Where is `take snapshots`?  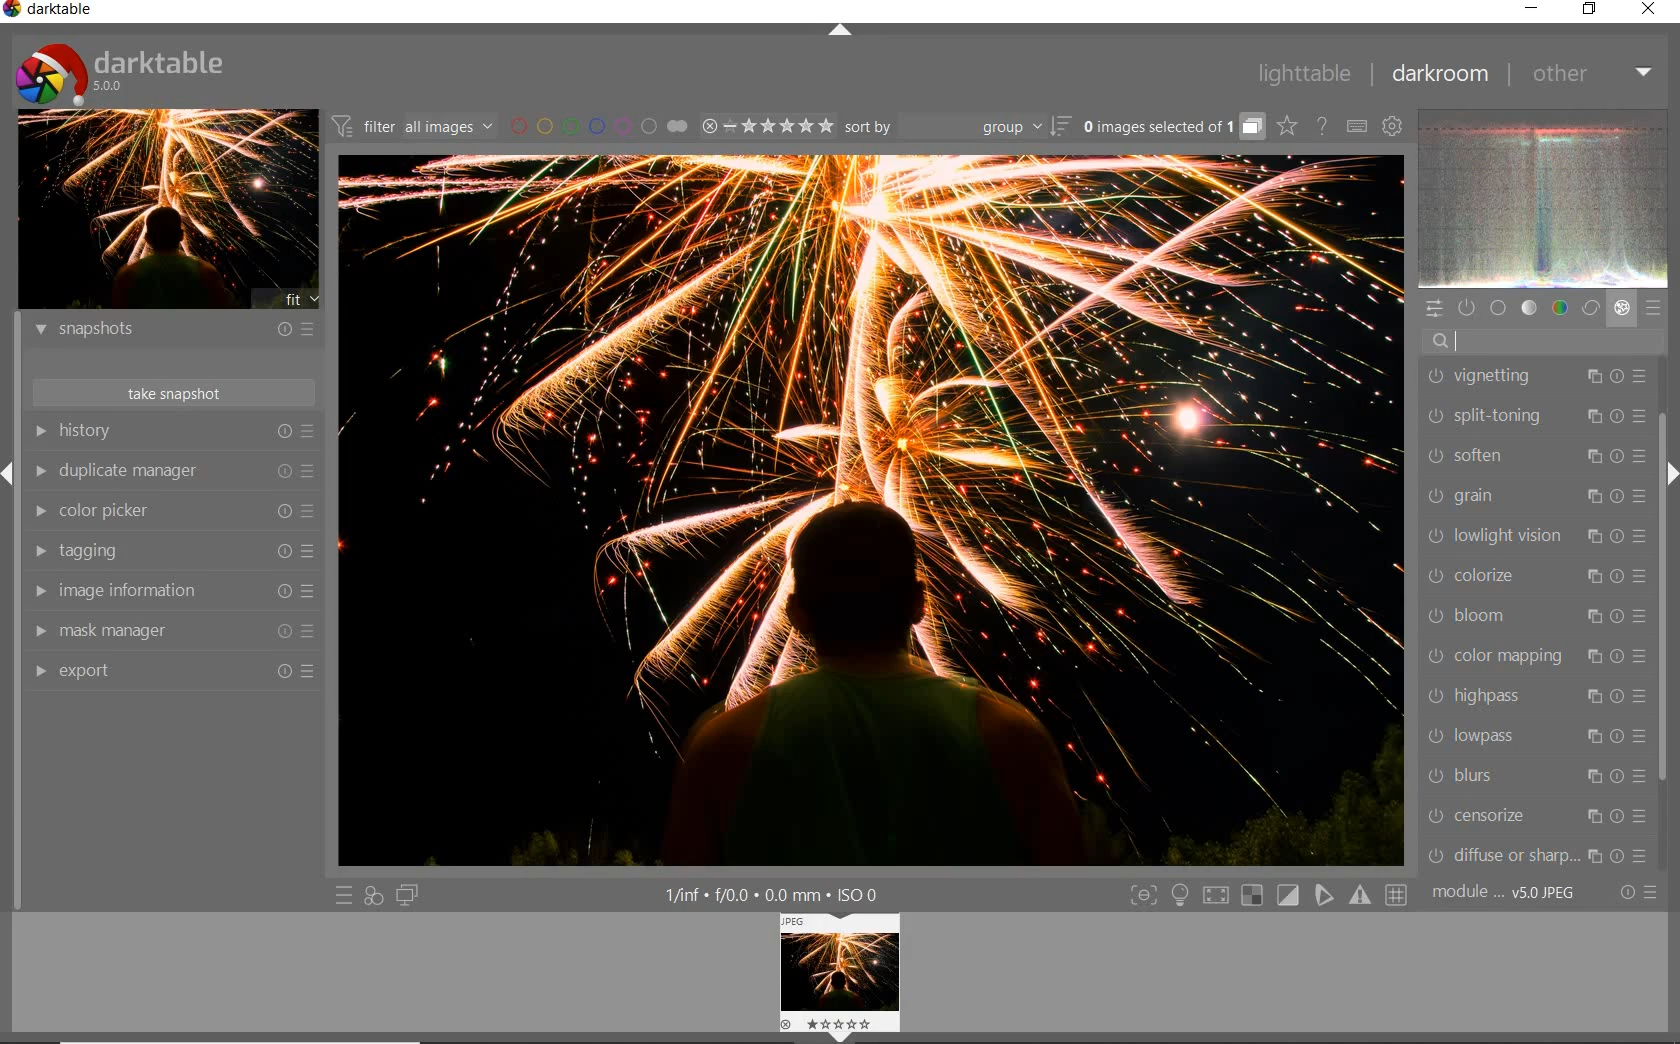 take snapshots is located at coordinates (173, 394).